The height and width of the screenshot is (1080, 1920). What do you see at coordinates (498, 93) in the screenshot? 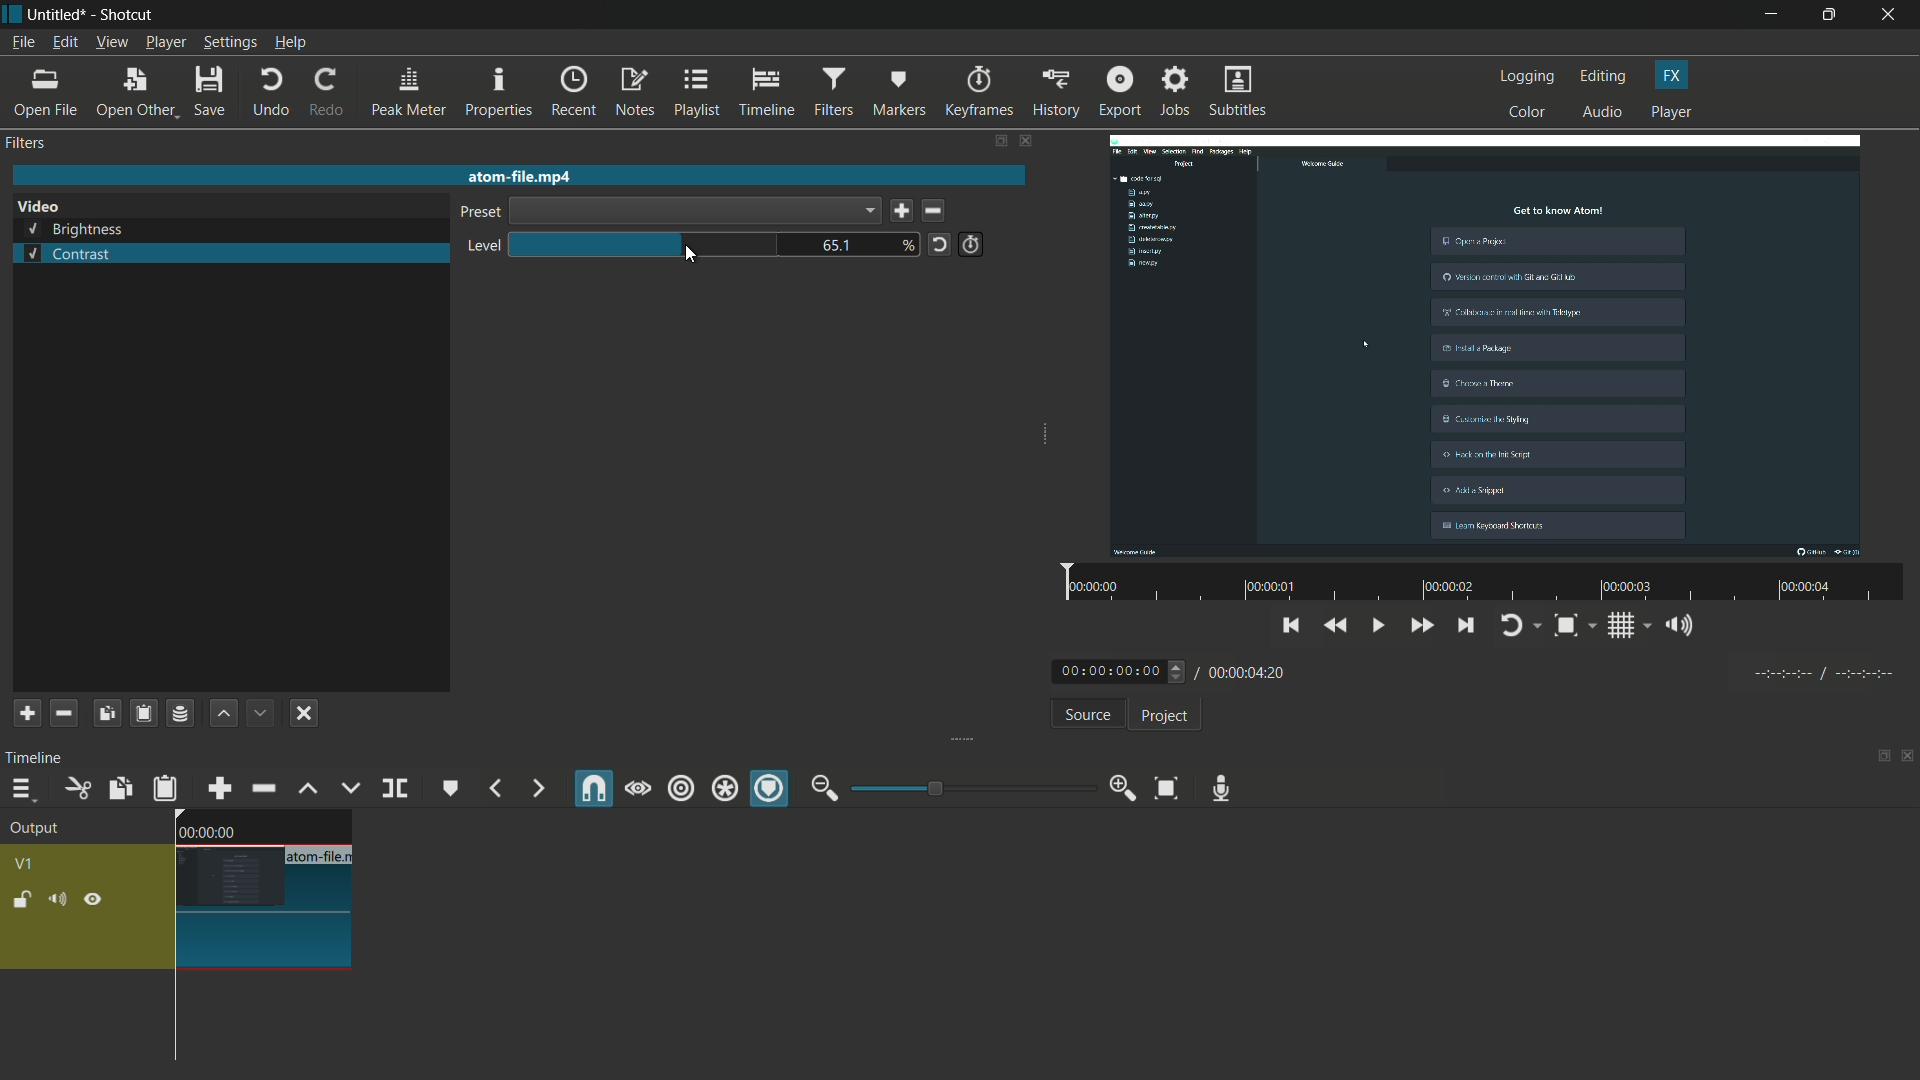
I see `properties` at bounding box center [498, 93].